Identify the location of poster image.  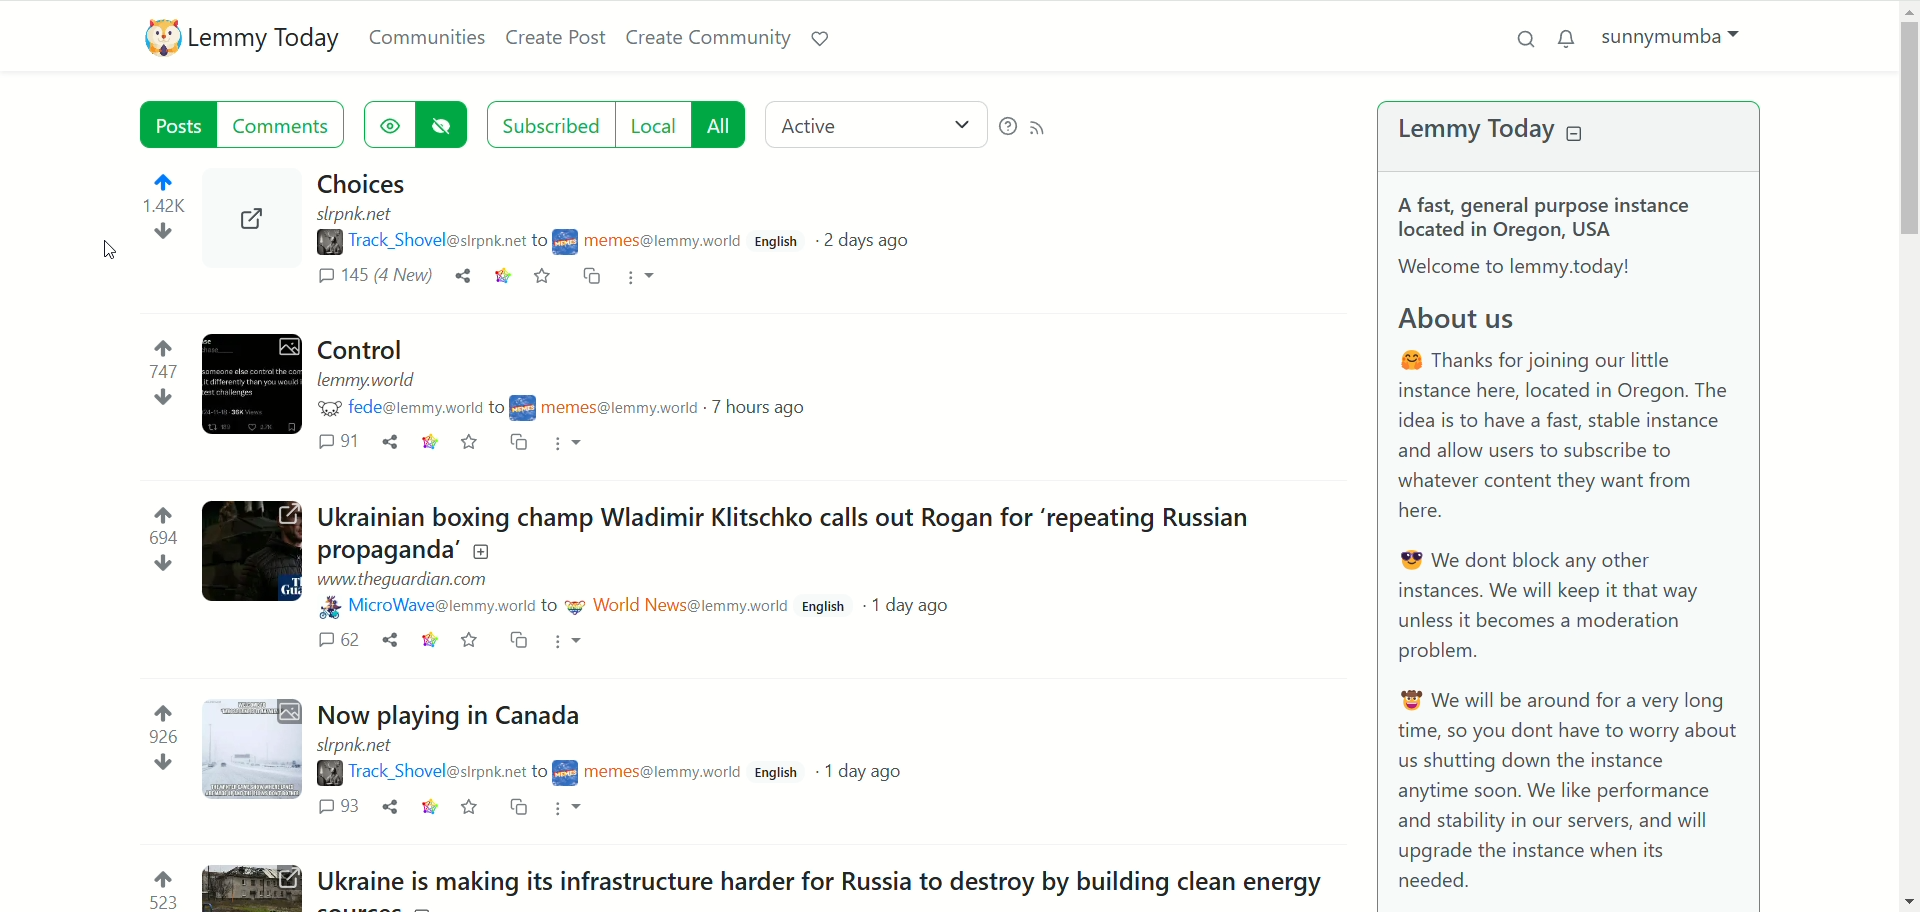
(329, 243).